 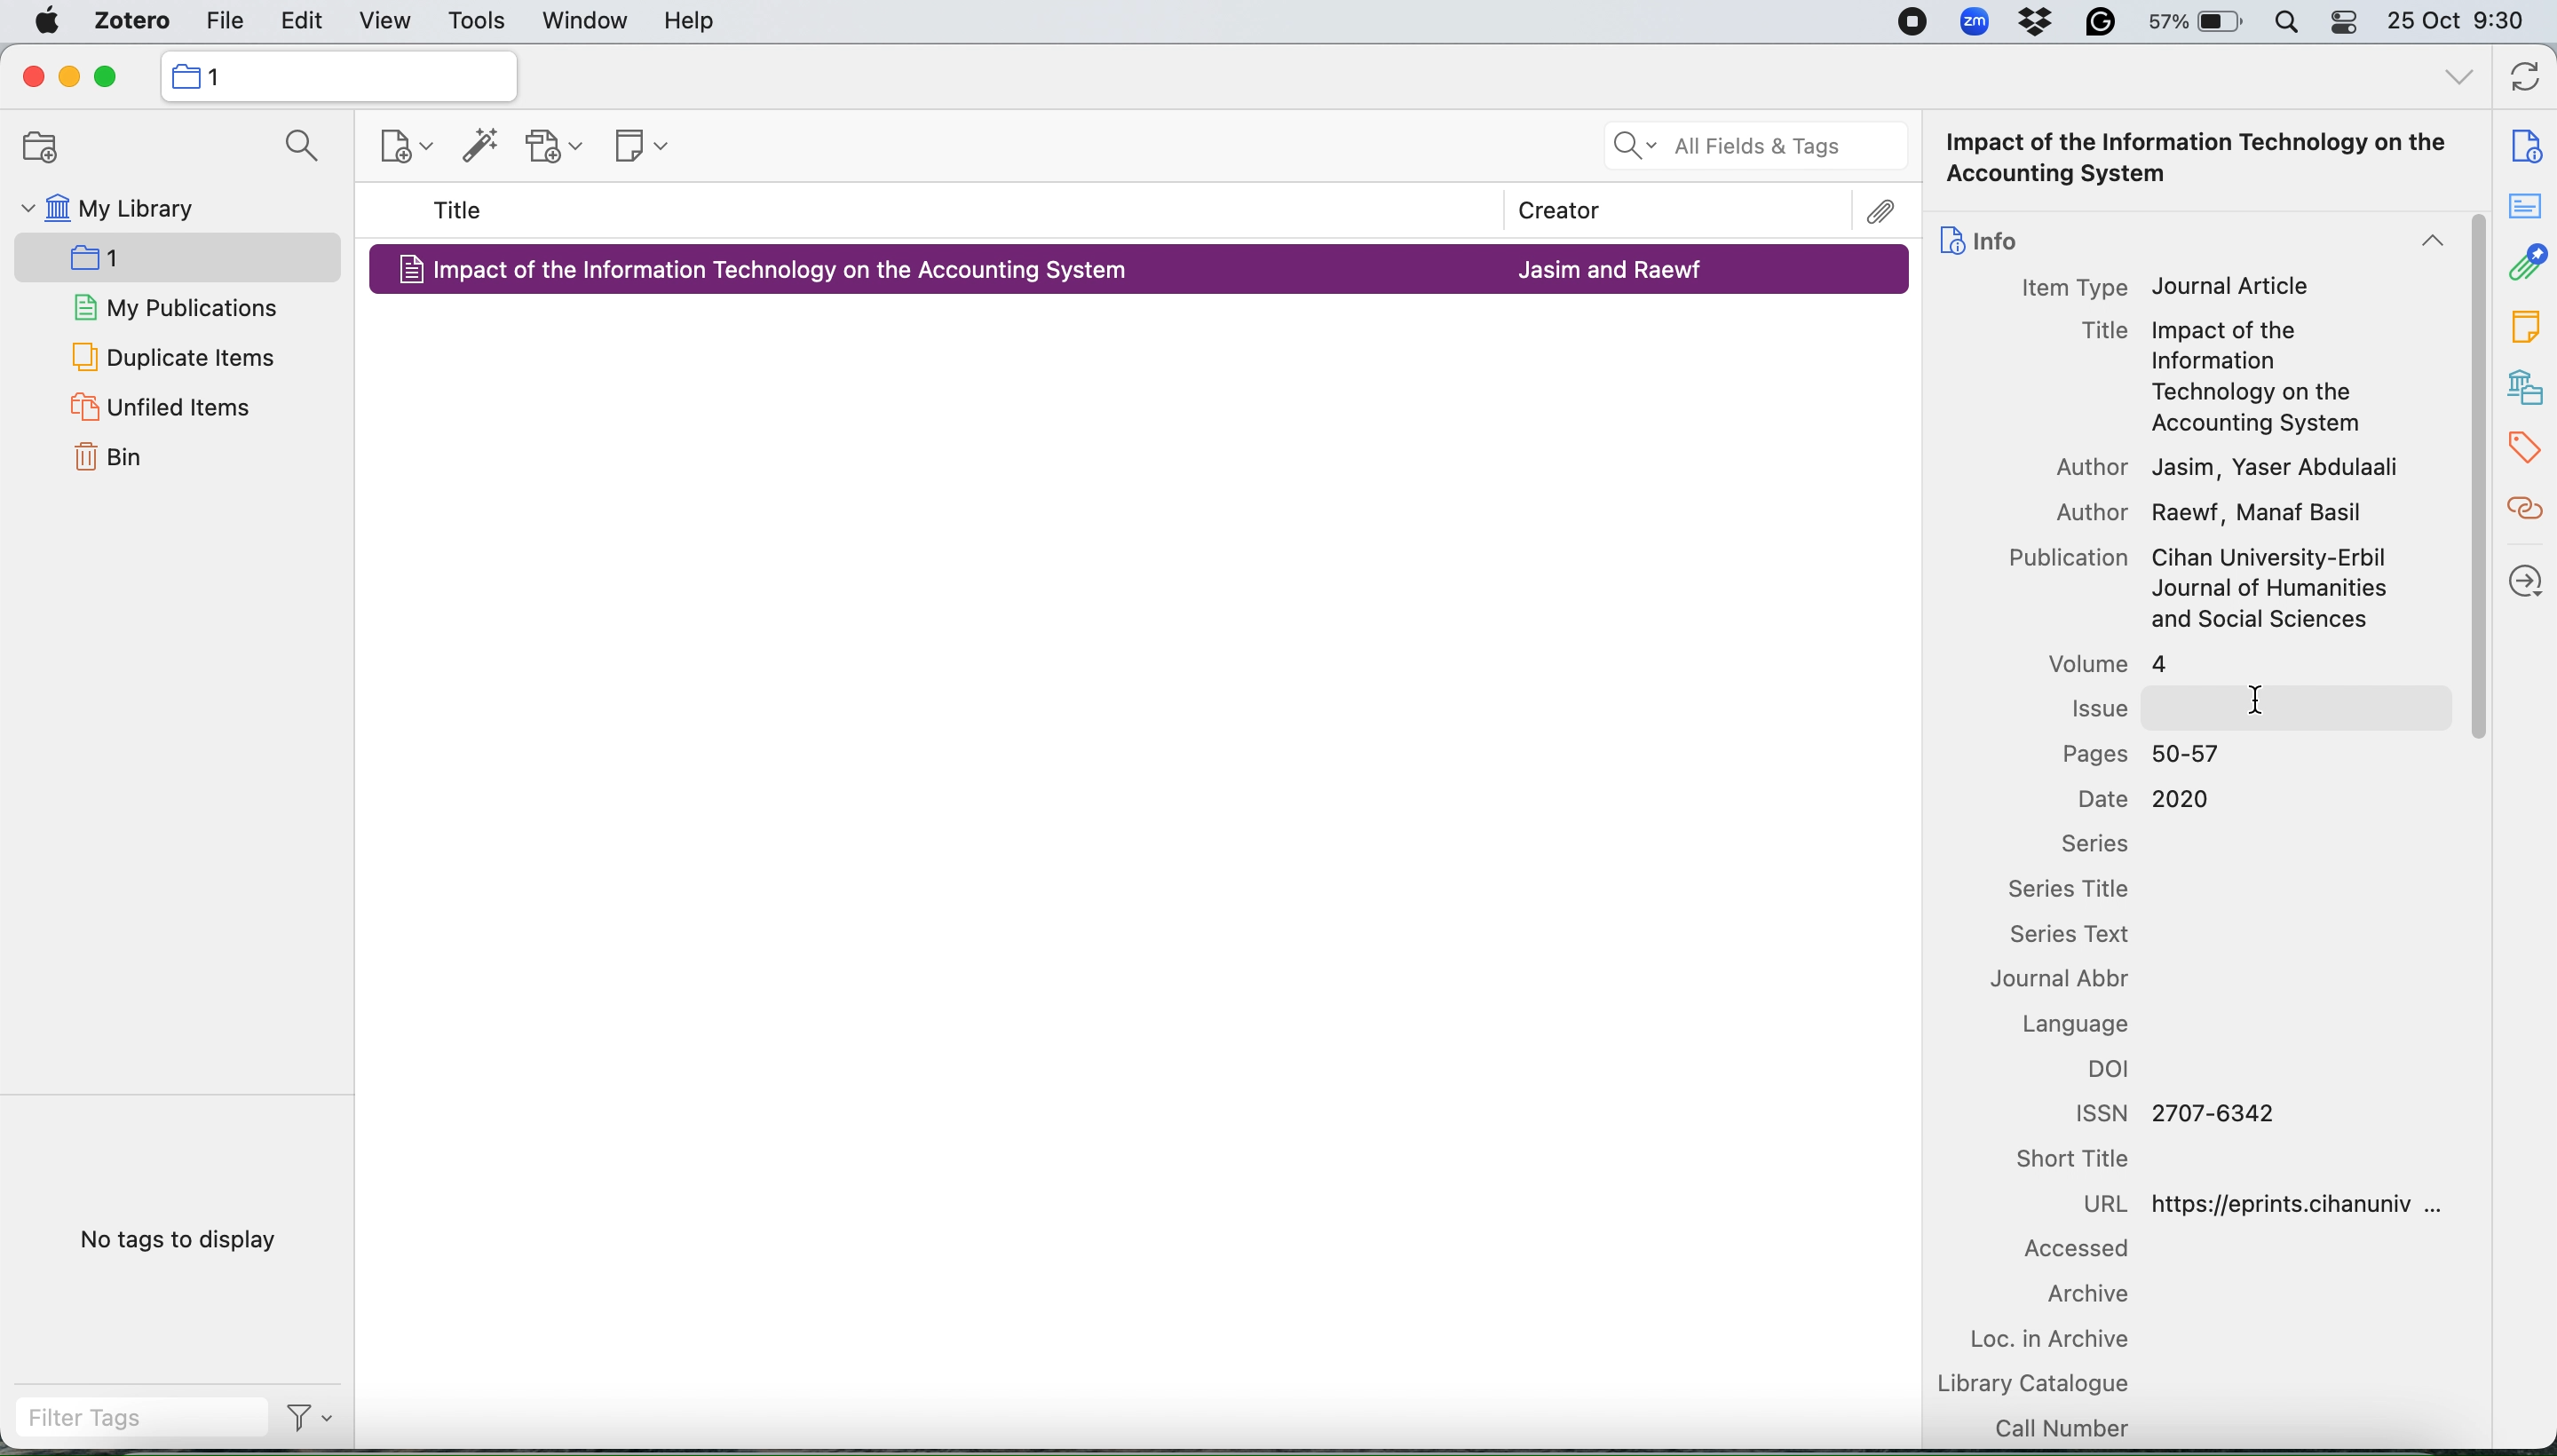 What do you see at coordinates (170, 306) in the screenshot?
I see `my publications` at bounding box center [170, 306].